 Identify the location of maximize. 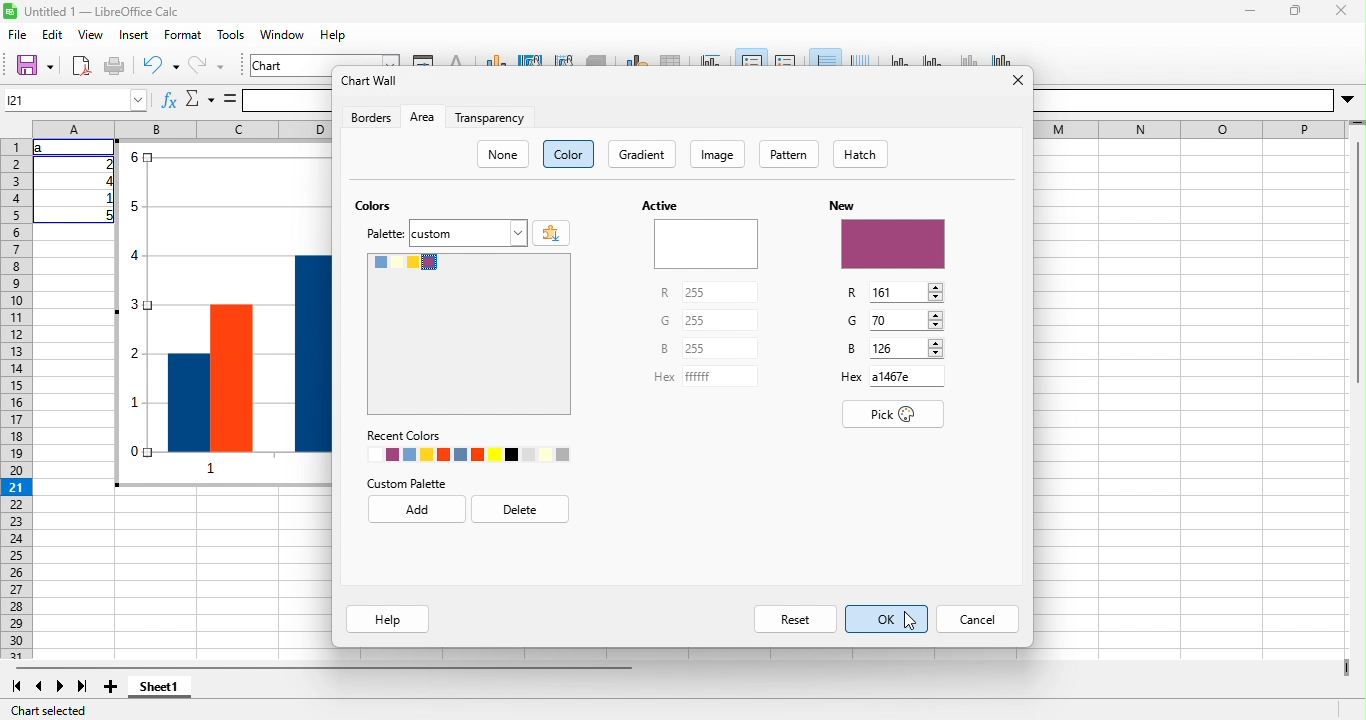
(1296, 11).